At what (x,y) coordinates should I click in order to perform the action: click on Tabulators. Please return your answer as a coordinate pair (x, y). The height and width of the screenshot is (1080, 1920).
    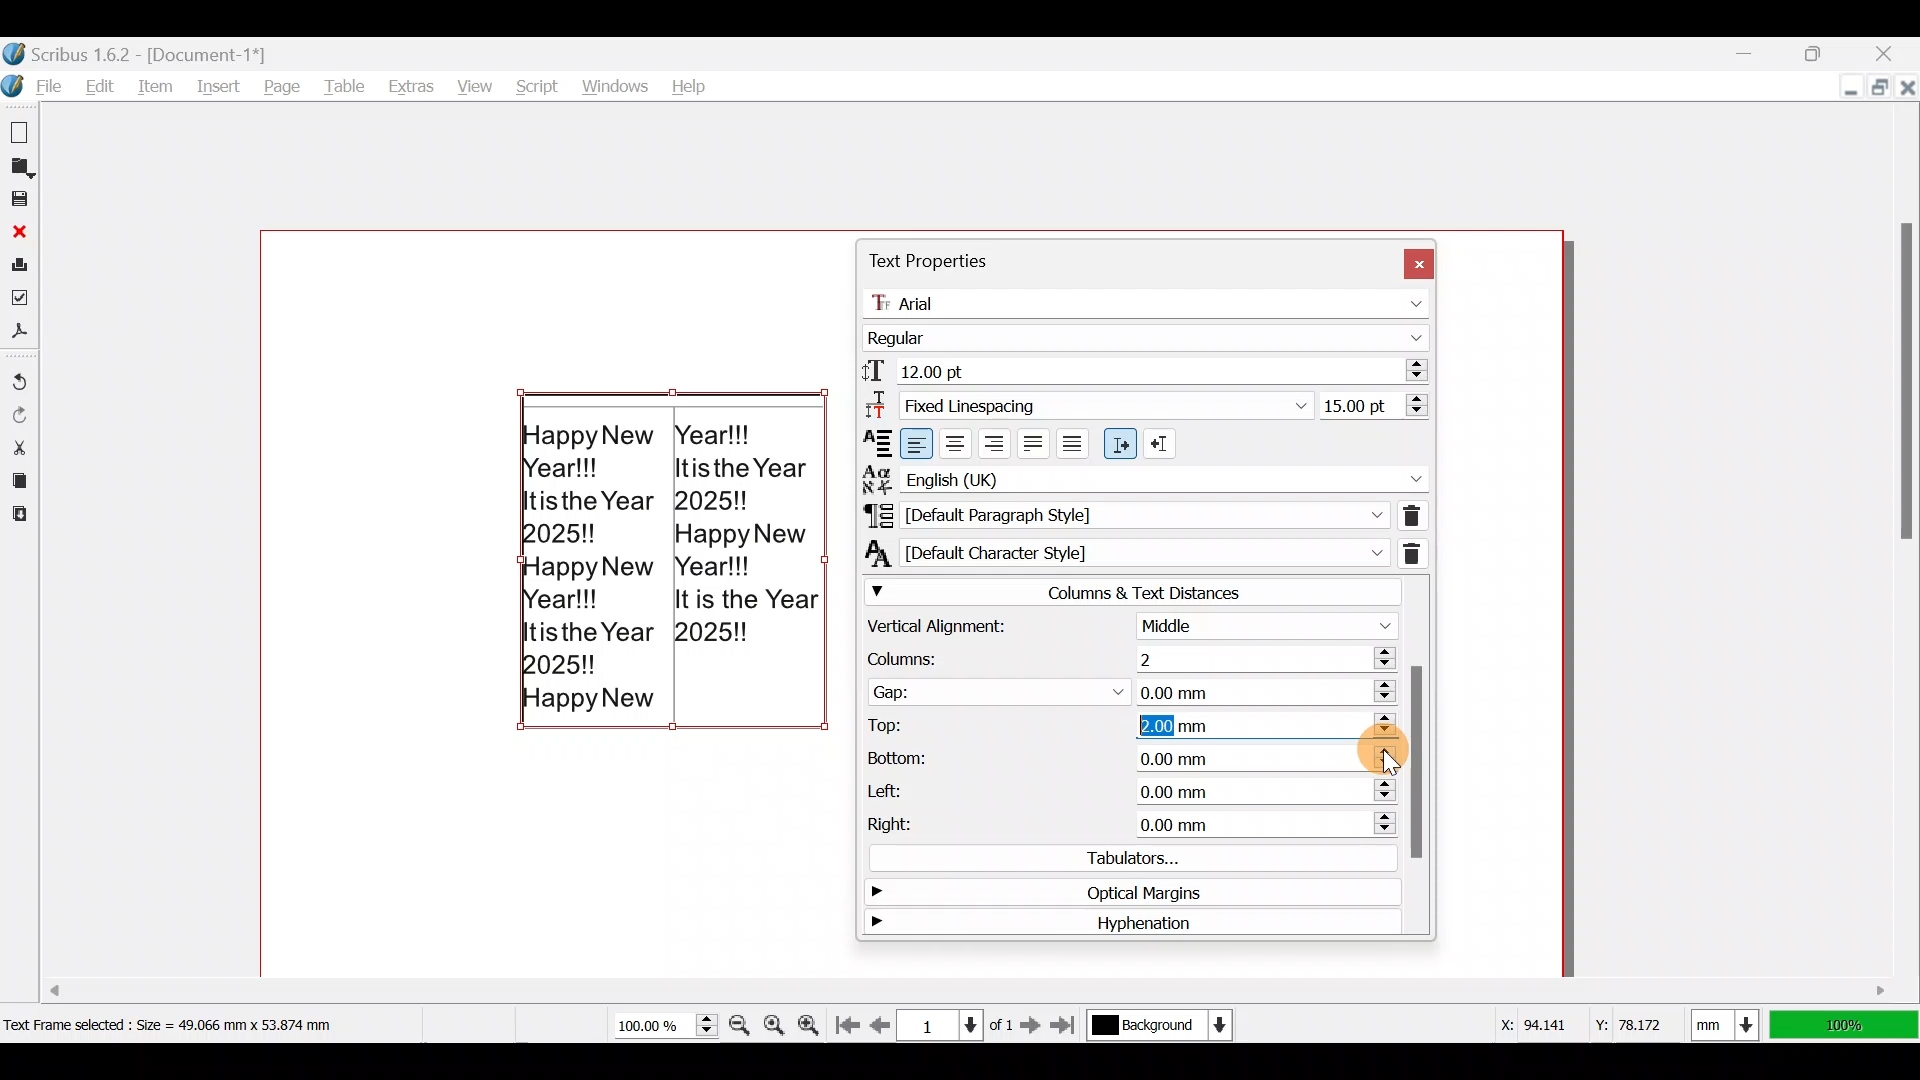
    Looking at the image, I should click on (1123, 859).